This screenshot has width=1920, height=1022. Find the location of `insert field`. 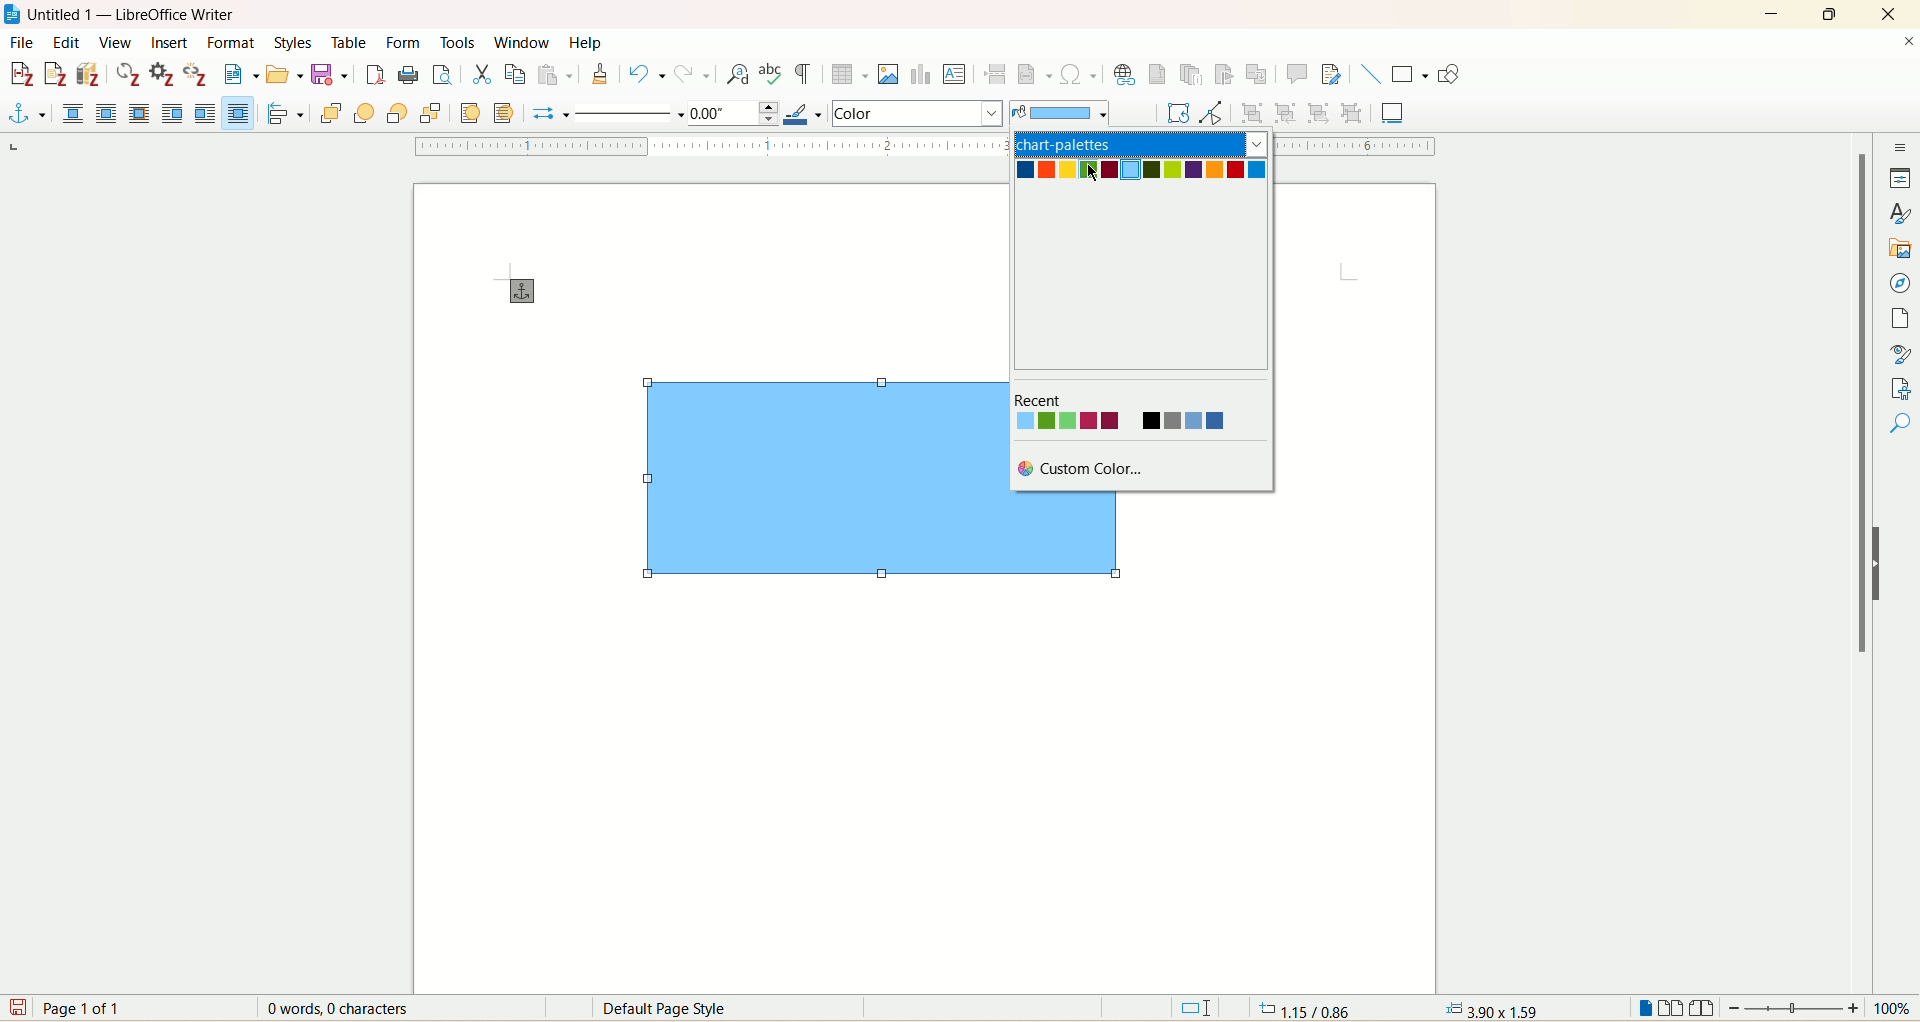

insert field is located at coordinates (1035, 71).